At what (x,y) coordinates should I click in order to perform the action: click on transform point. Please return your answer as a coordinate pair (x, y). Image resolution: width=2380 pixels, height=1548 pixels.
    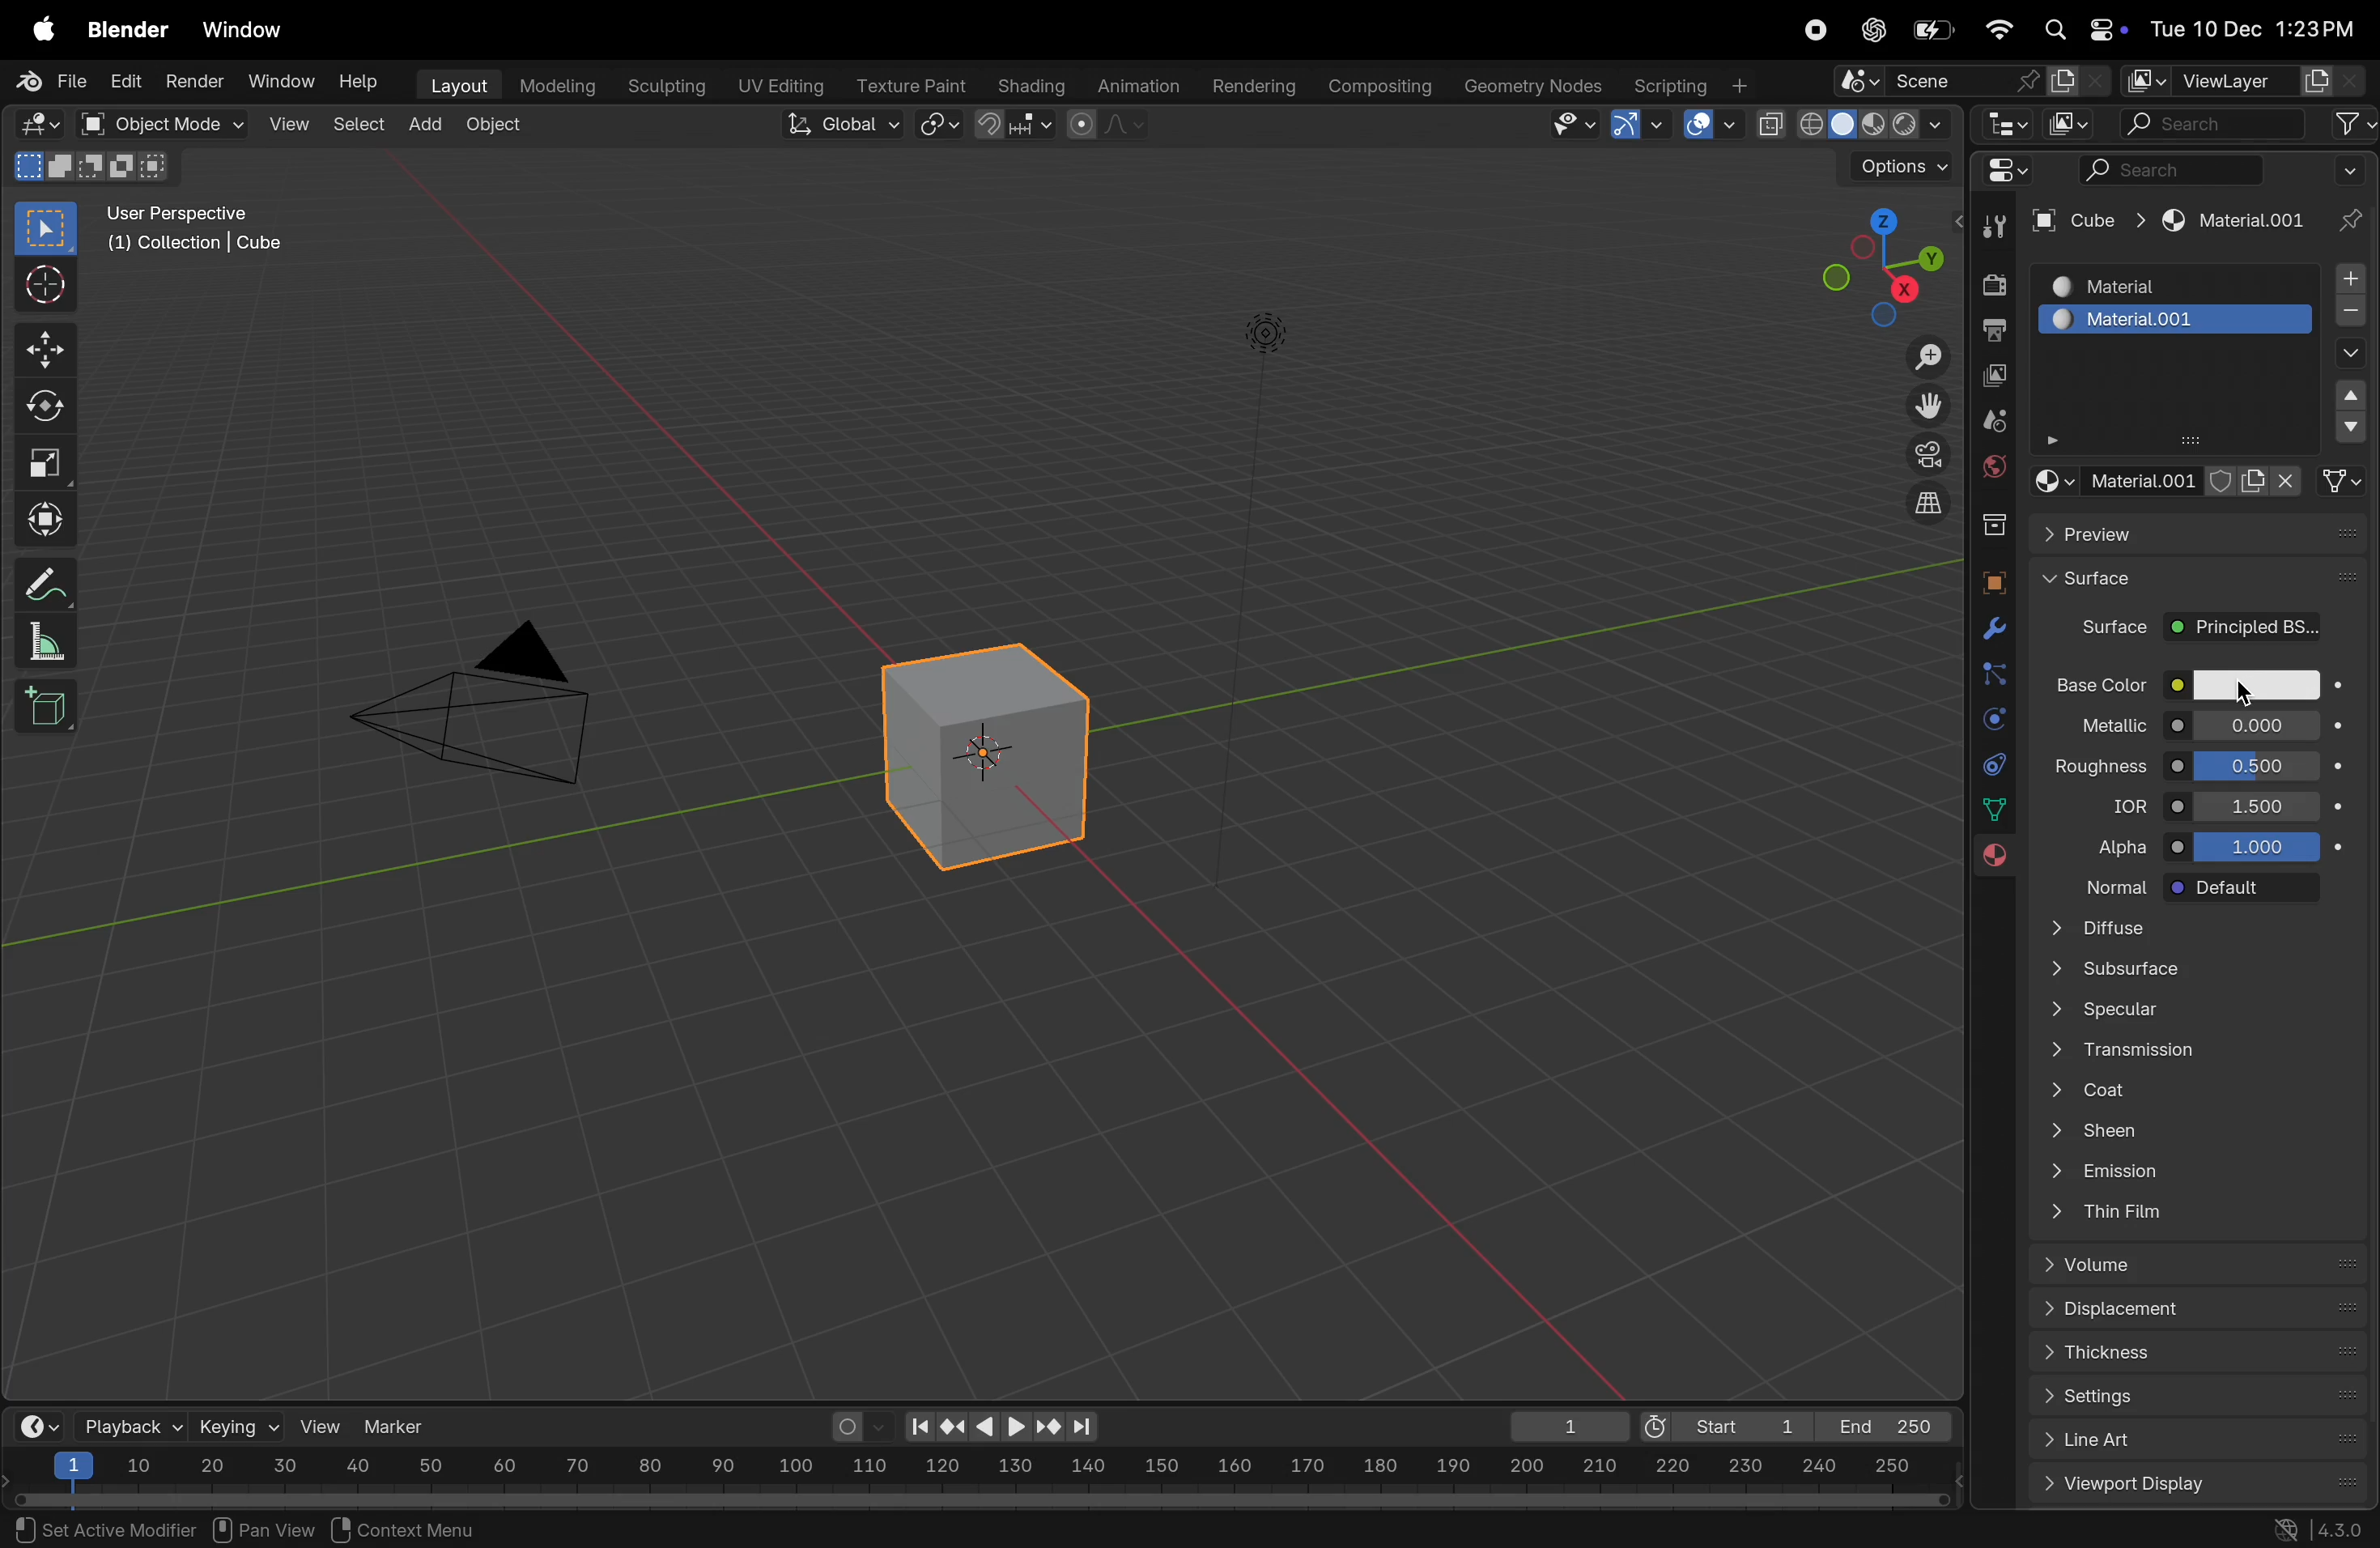
    Looking at the image, I should click on (1016, 125).